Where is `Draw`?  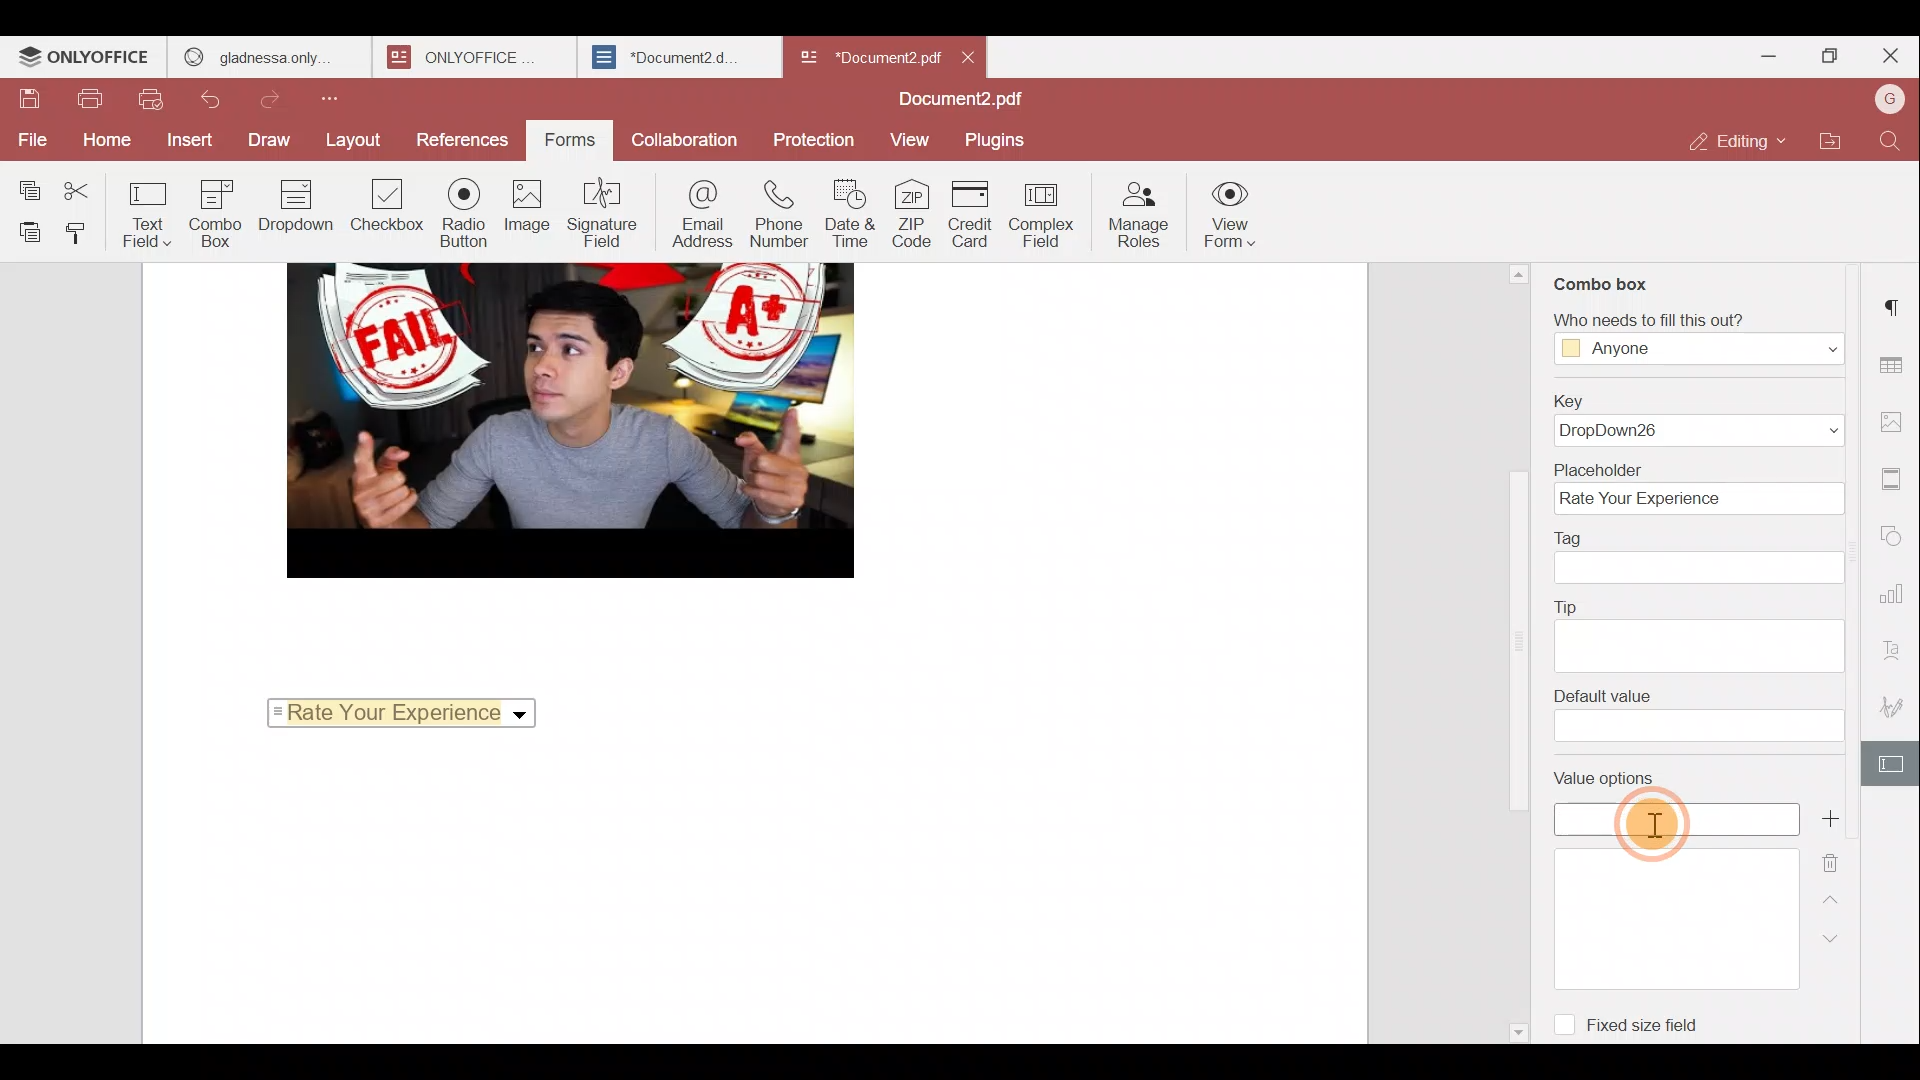
Draw is located at coordinates (271, 141).